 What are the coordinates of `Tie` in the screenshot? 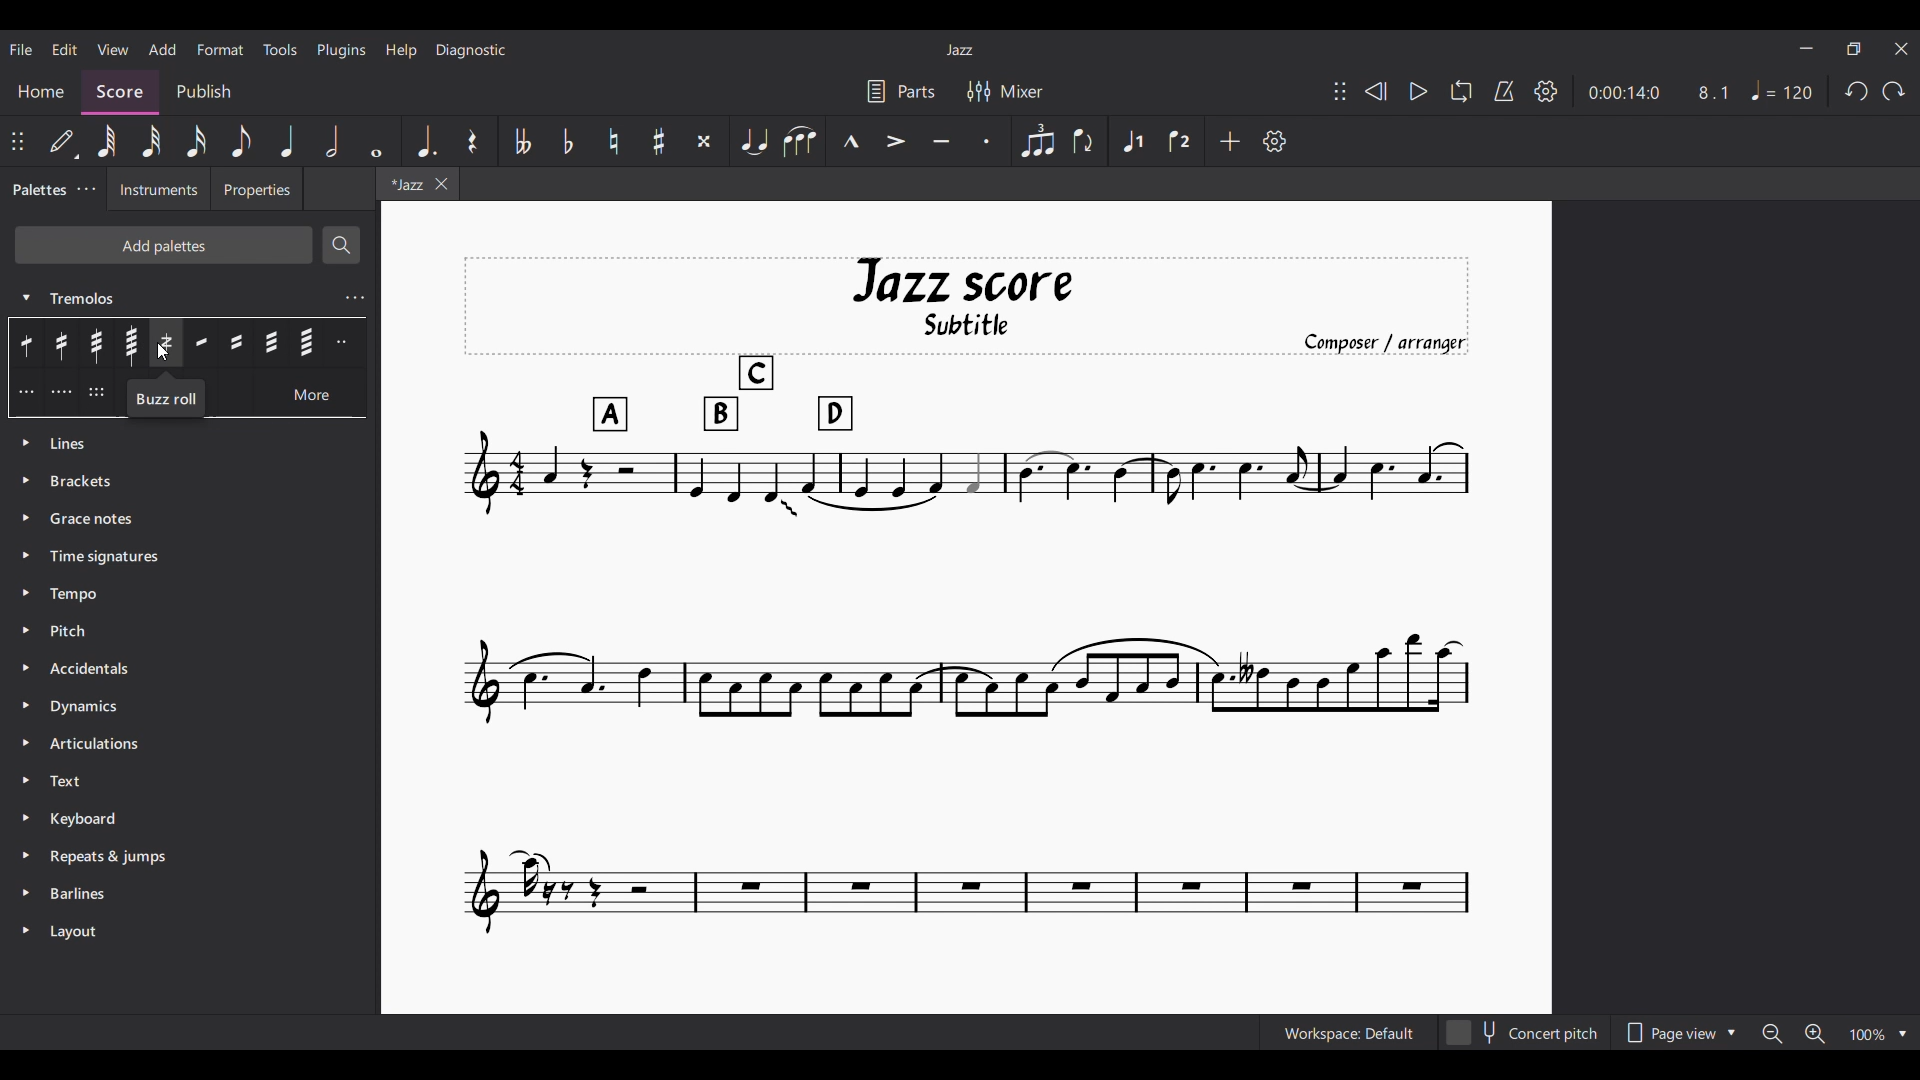 It's located at (754, 140).